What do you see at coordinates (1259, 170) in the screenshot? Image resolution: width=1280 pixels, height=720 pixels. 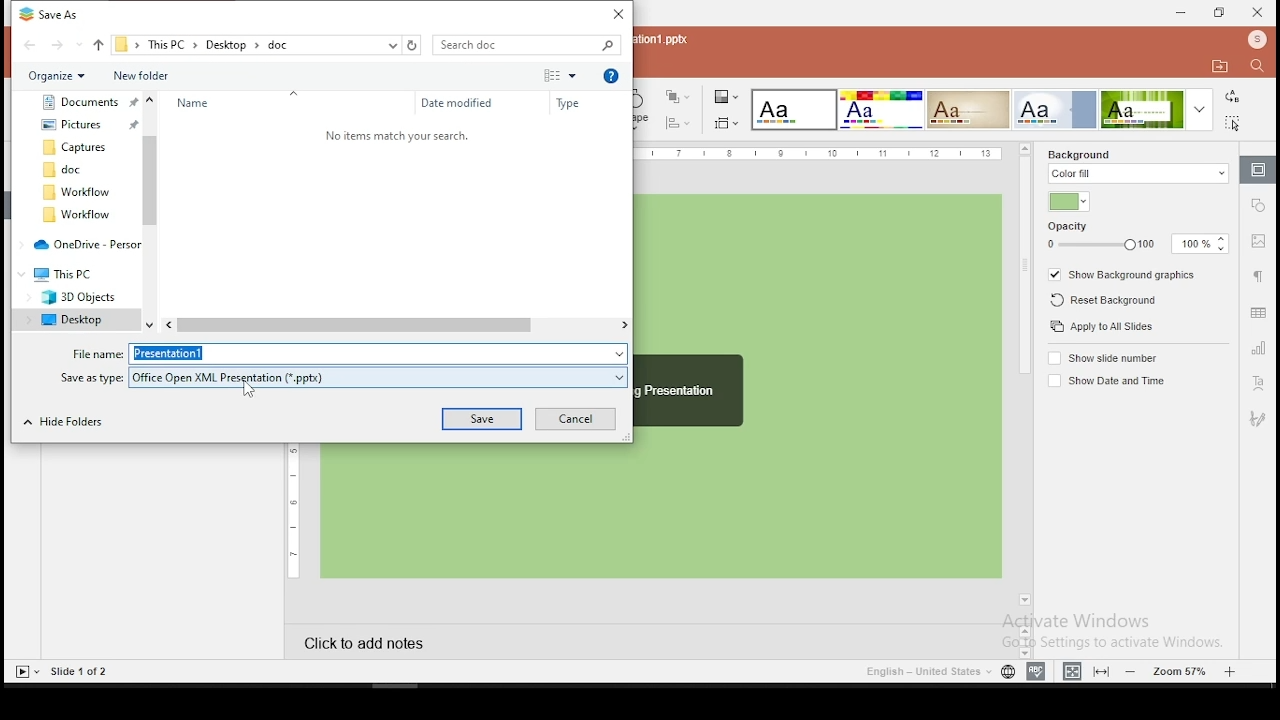 I see `slide settings` at bounding box center [1259, 170].